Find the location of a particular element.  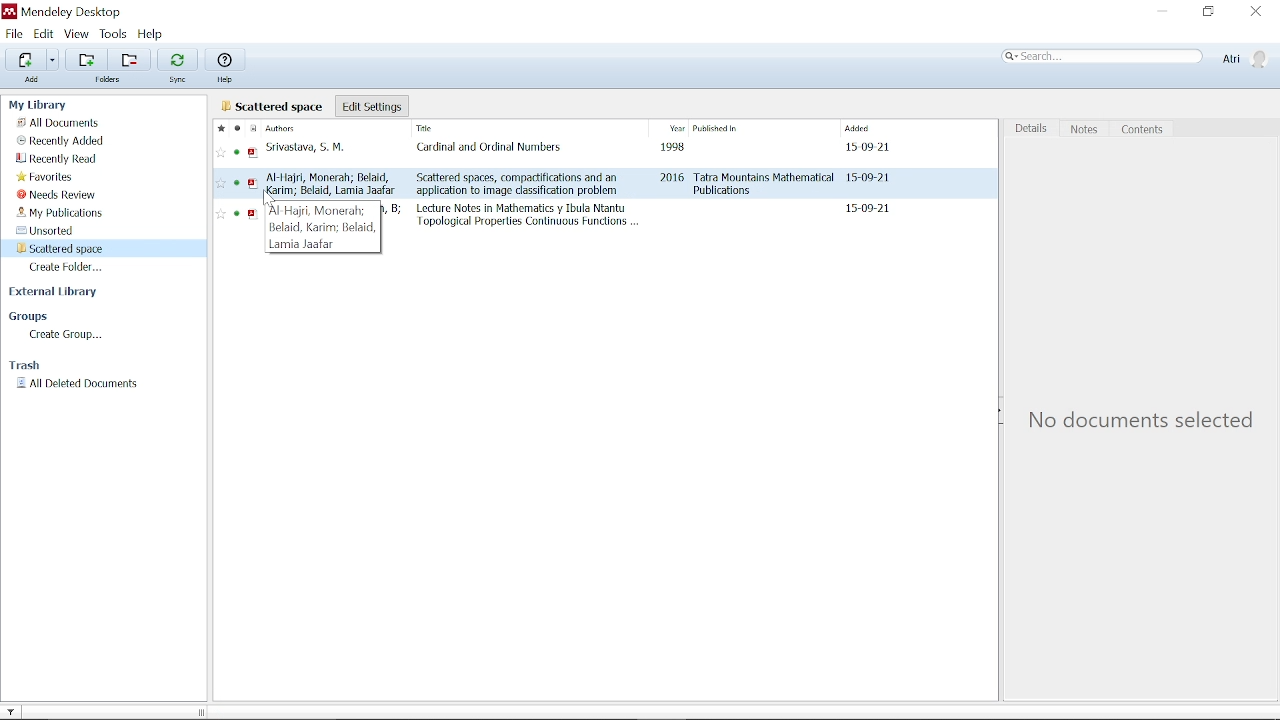

Help is located at coordinates (154, 35).